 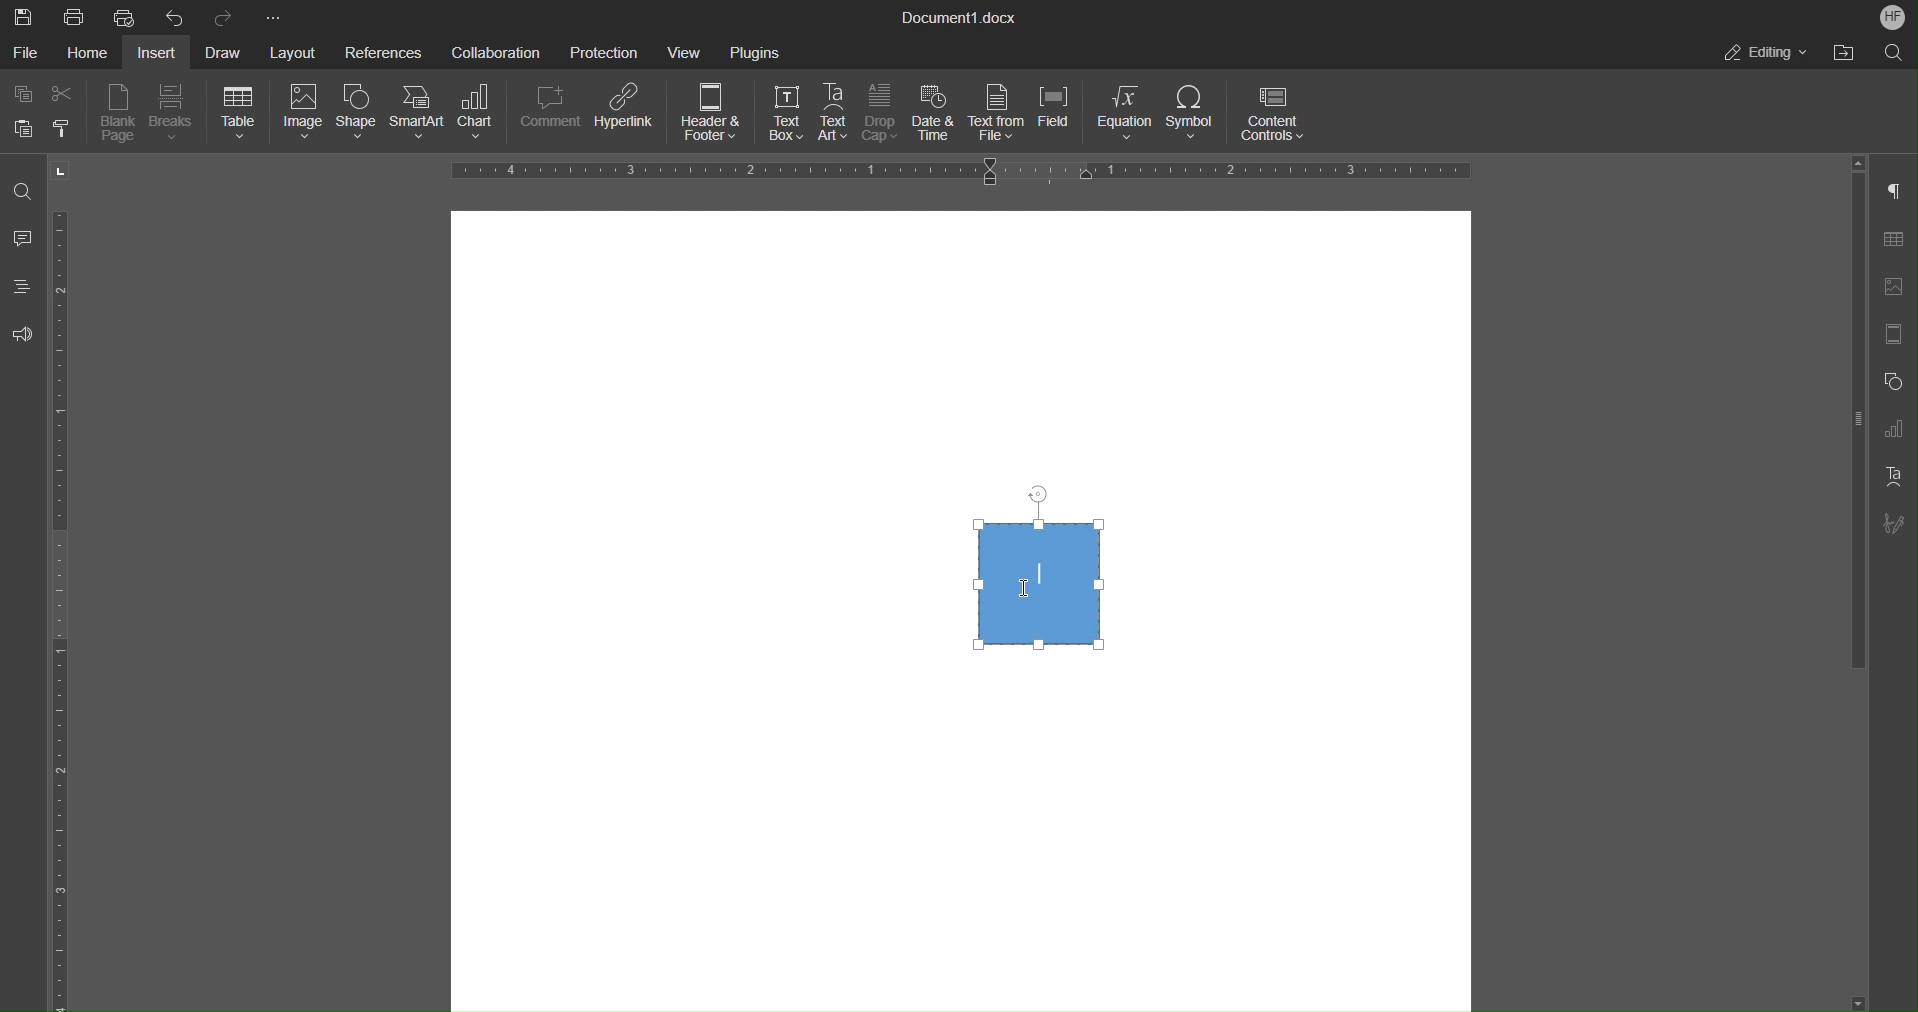 I want to click on Text Box, so click(x=779, y=115).